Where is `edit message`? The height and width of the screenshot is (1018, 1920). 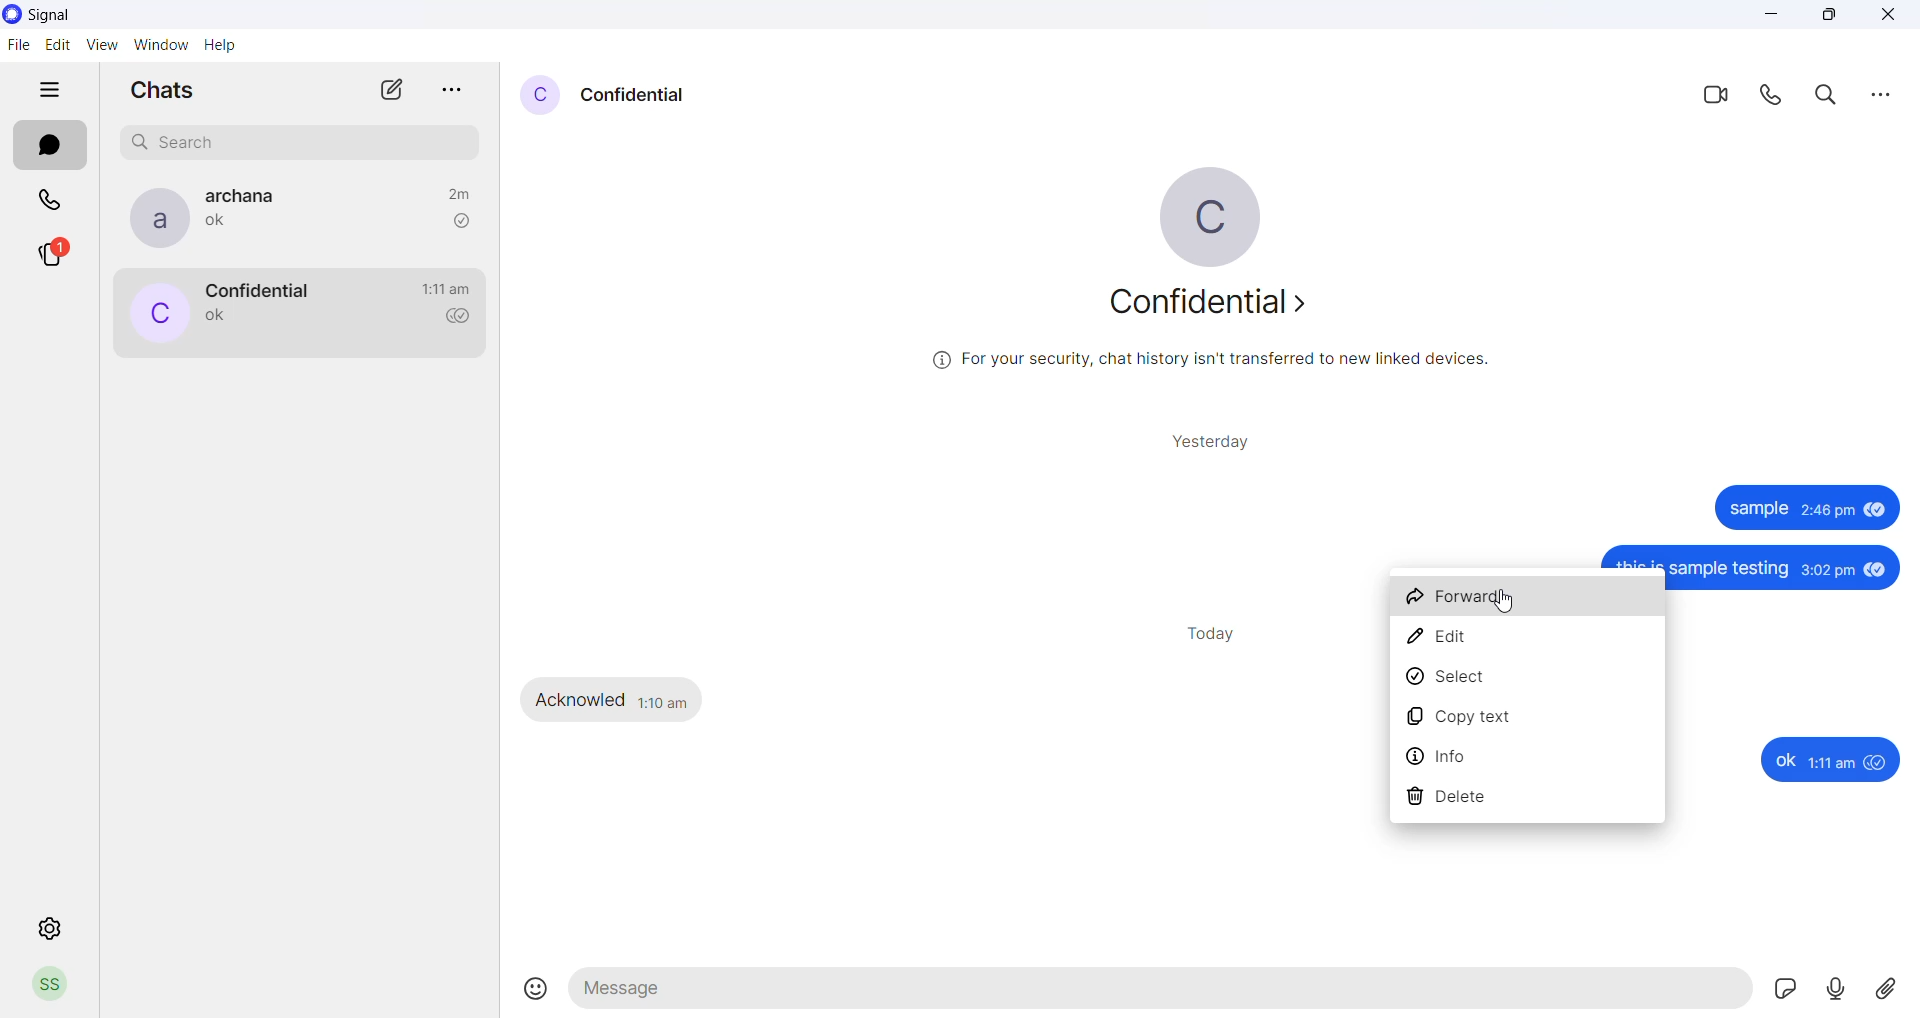
edit message is located at coordinates (1529, 643).